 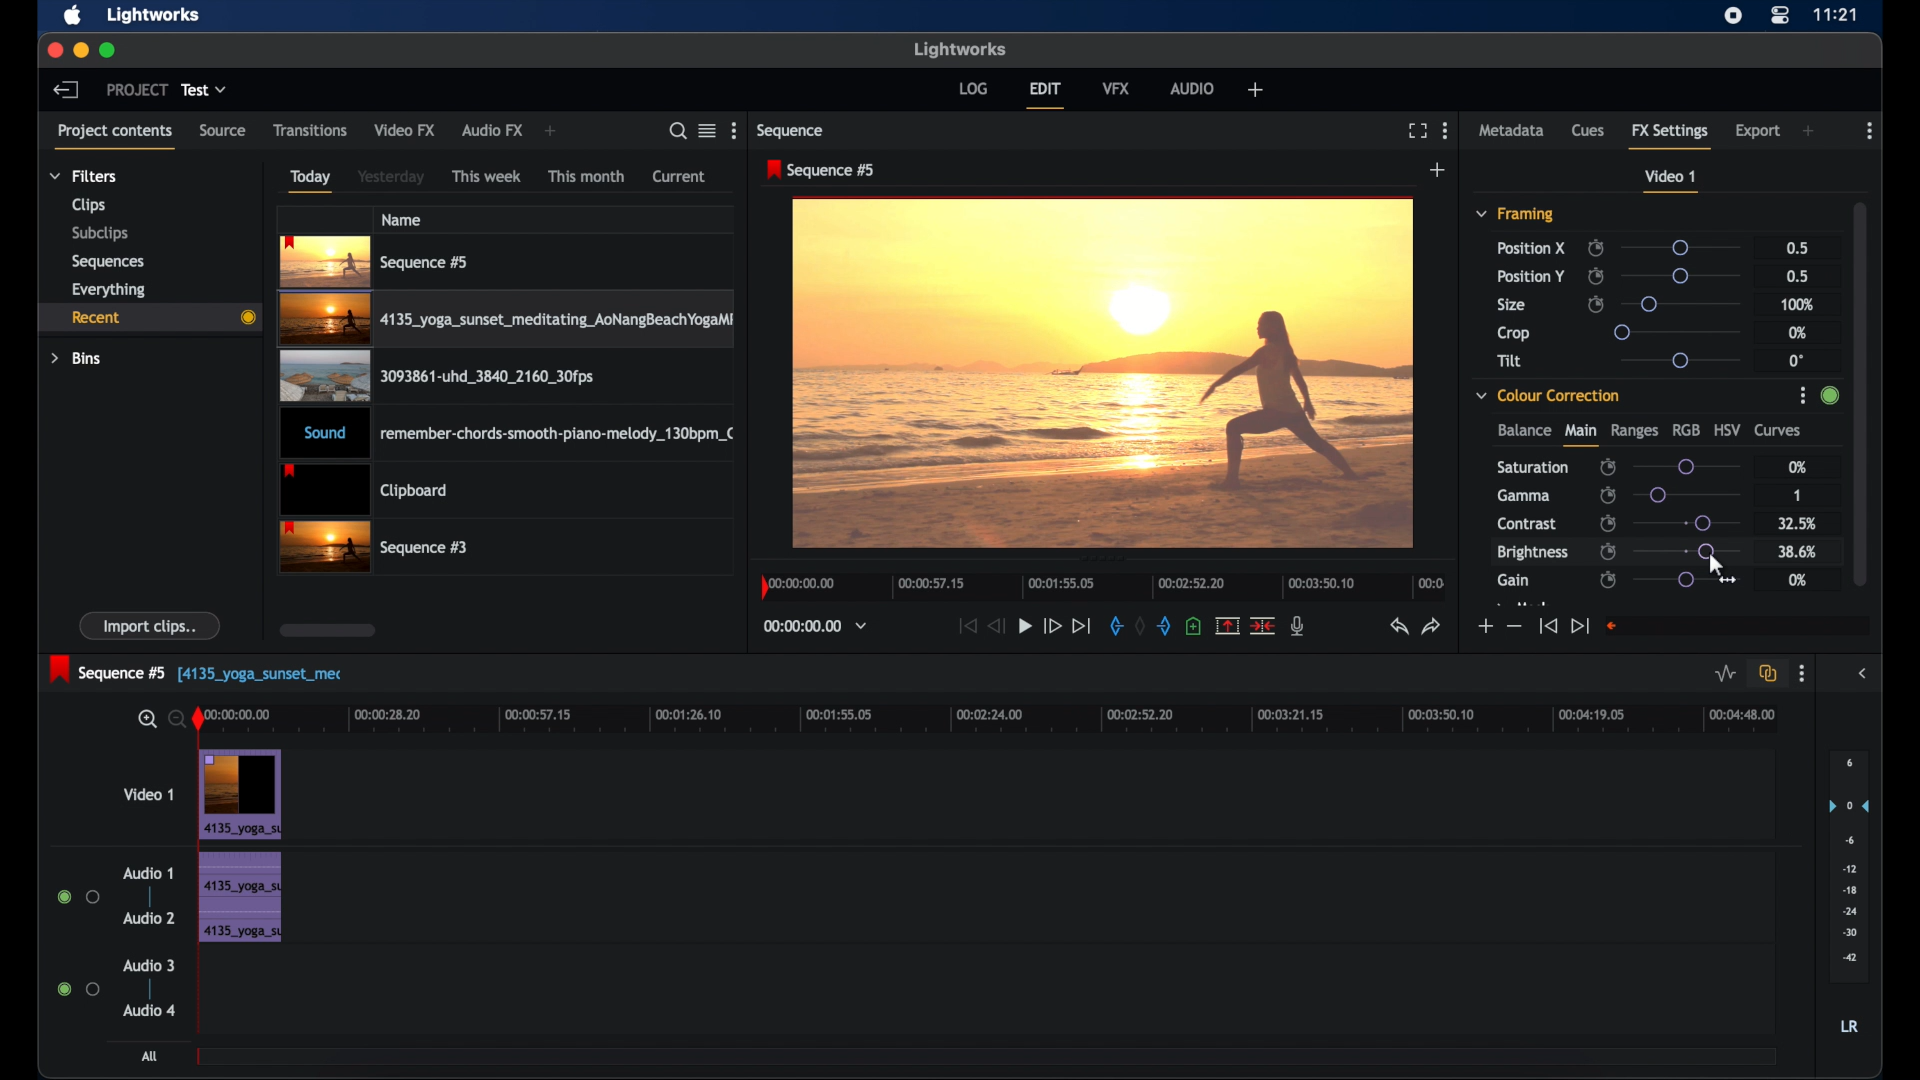 What do you see at coordinates (1226, 626) in the screenshot?
I see `remove the marked section` at bounding box center [1226, 626].